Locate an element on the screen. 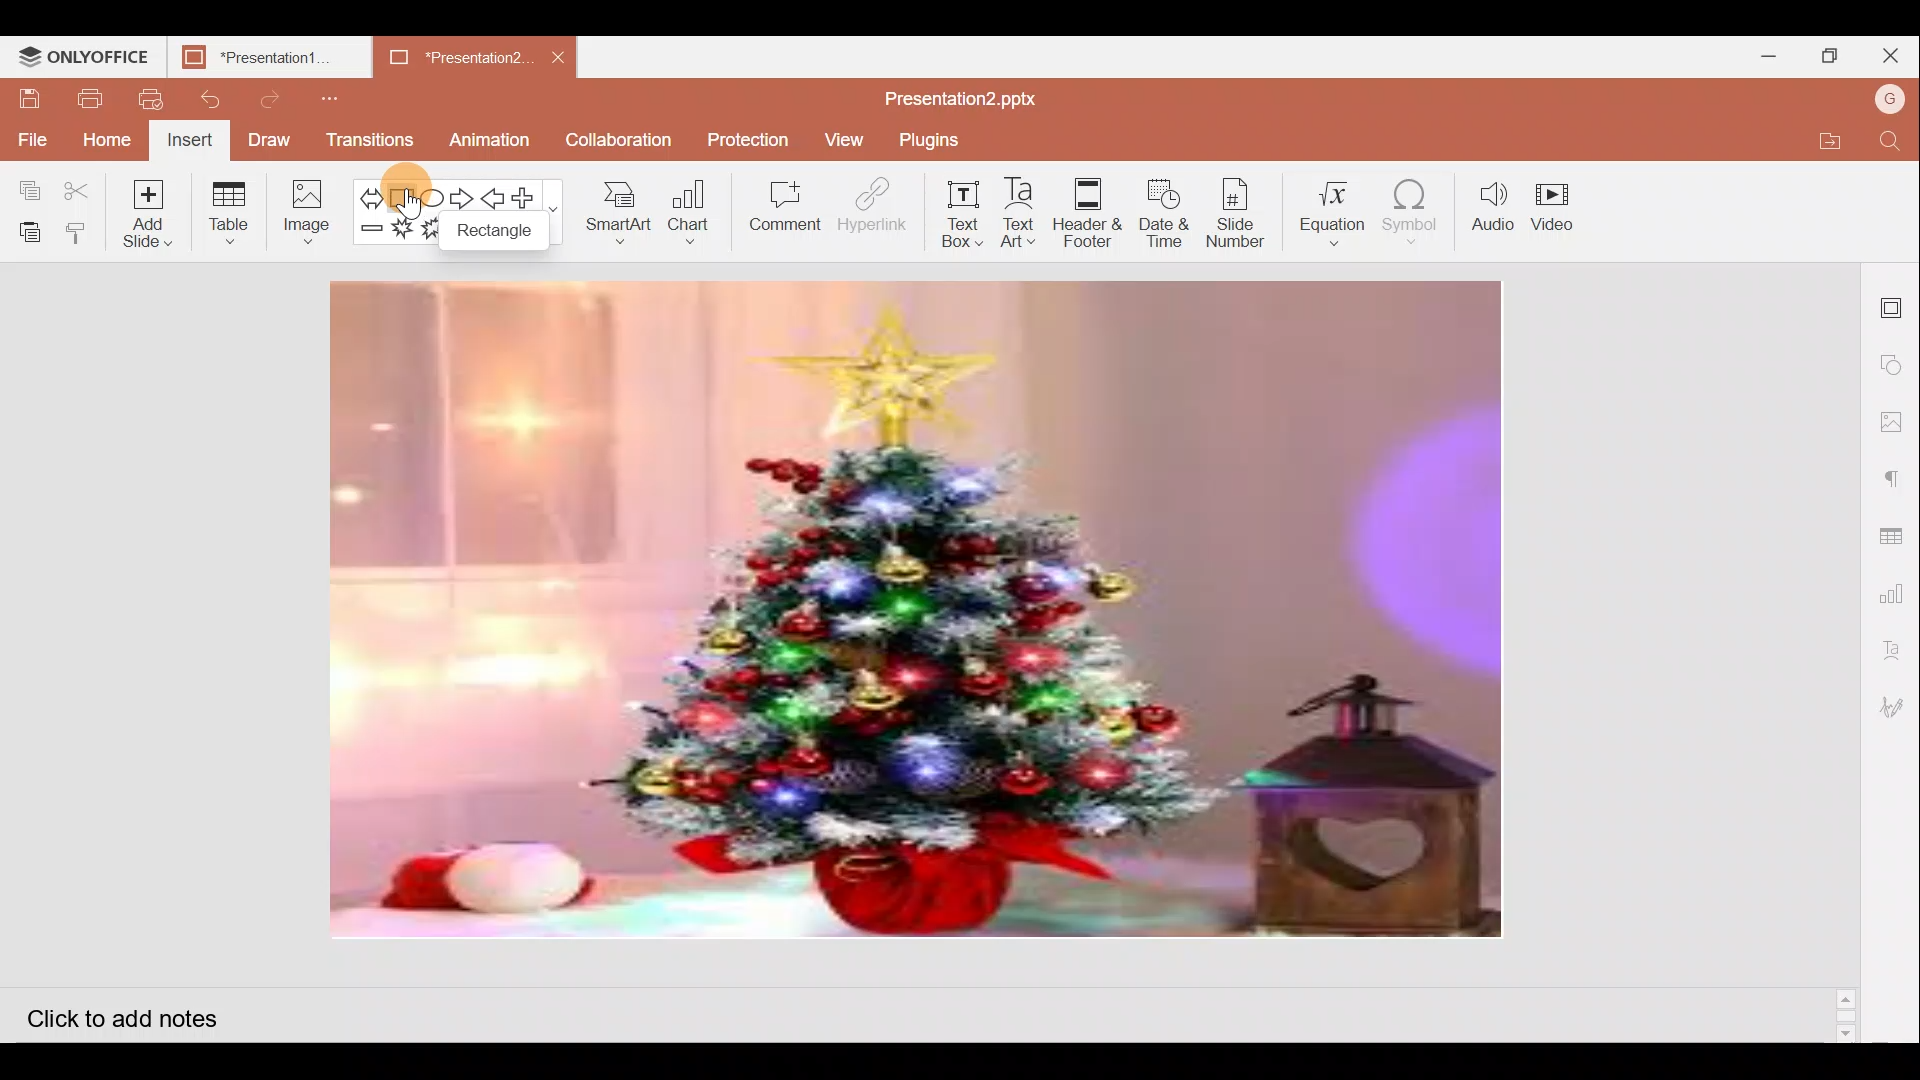  Save is located at coordinates (29, 99).